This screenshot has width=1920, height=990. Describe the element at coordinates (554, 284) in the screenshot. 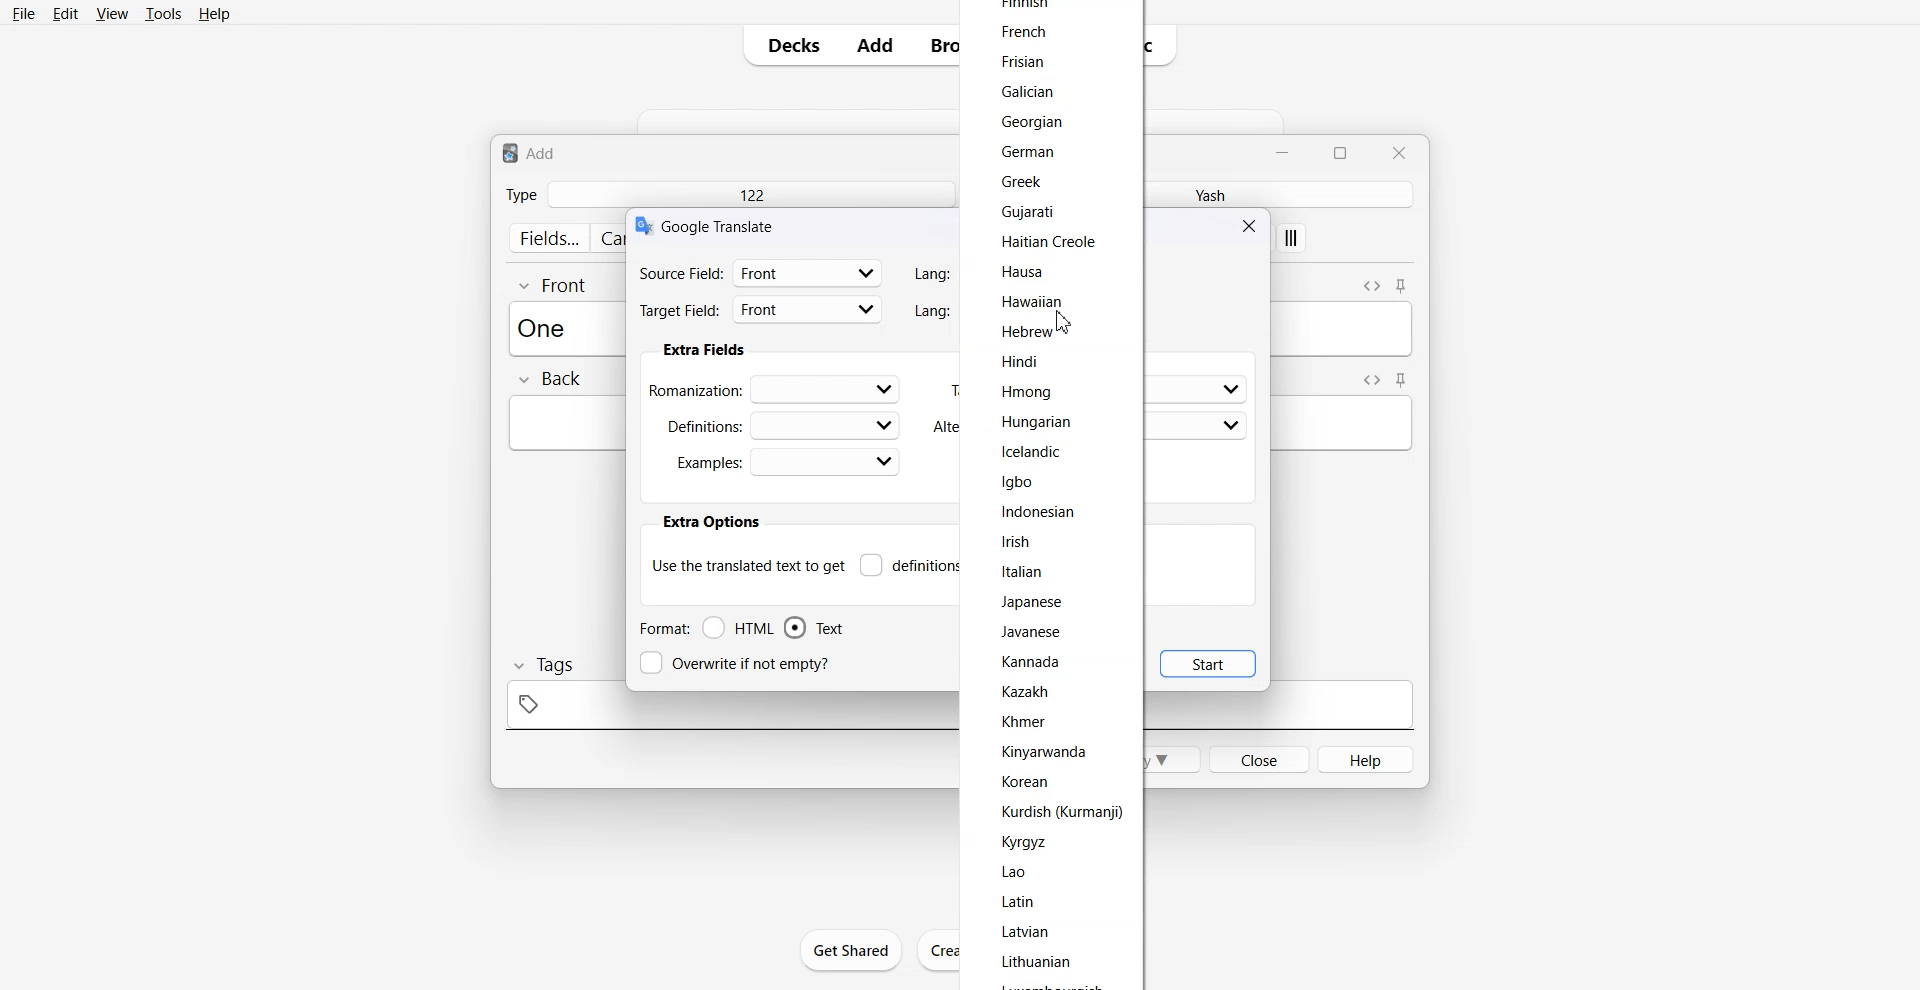

I see `Front` at that location.